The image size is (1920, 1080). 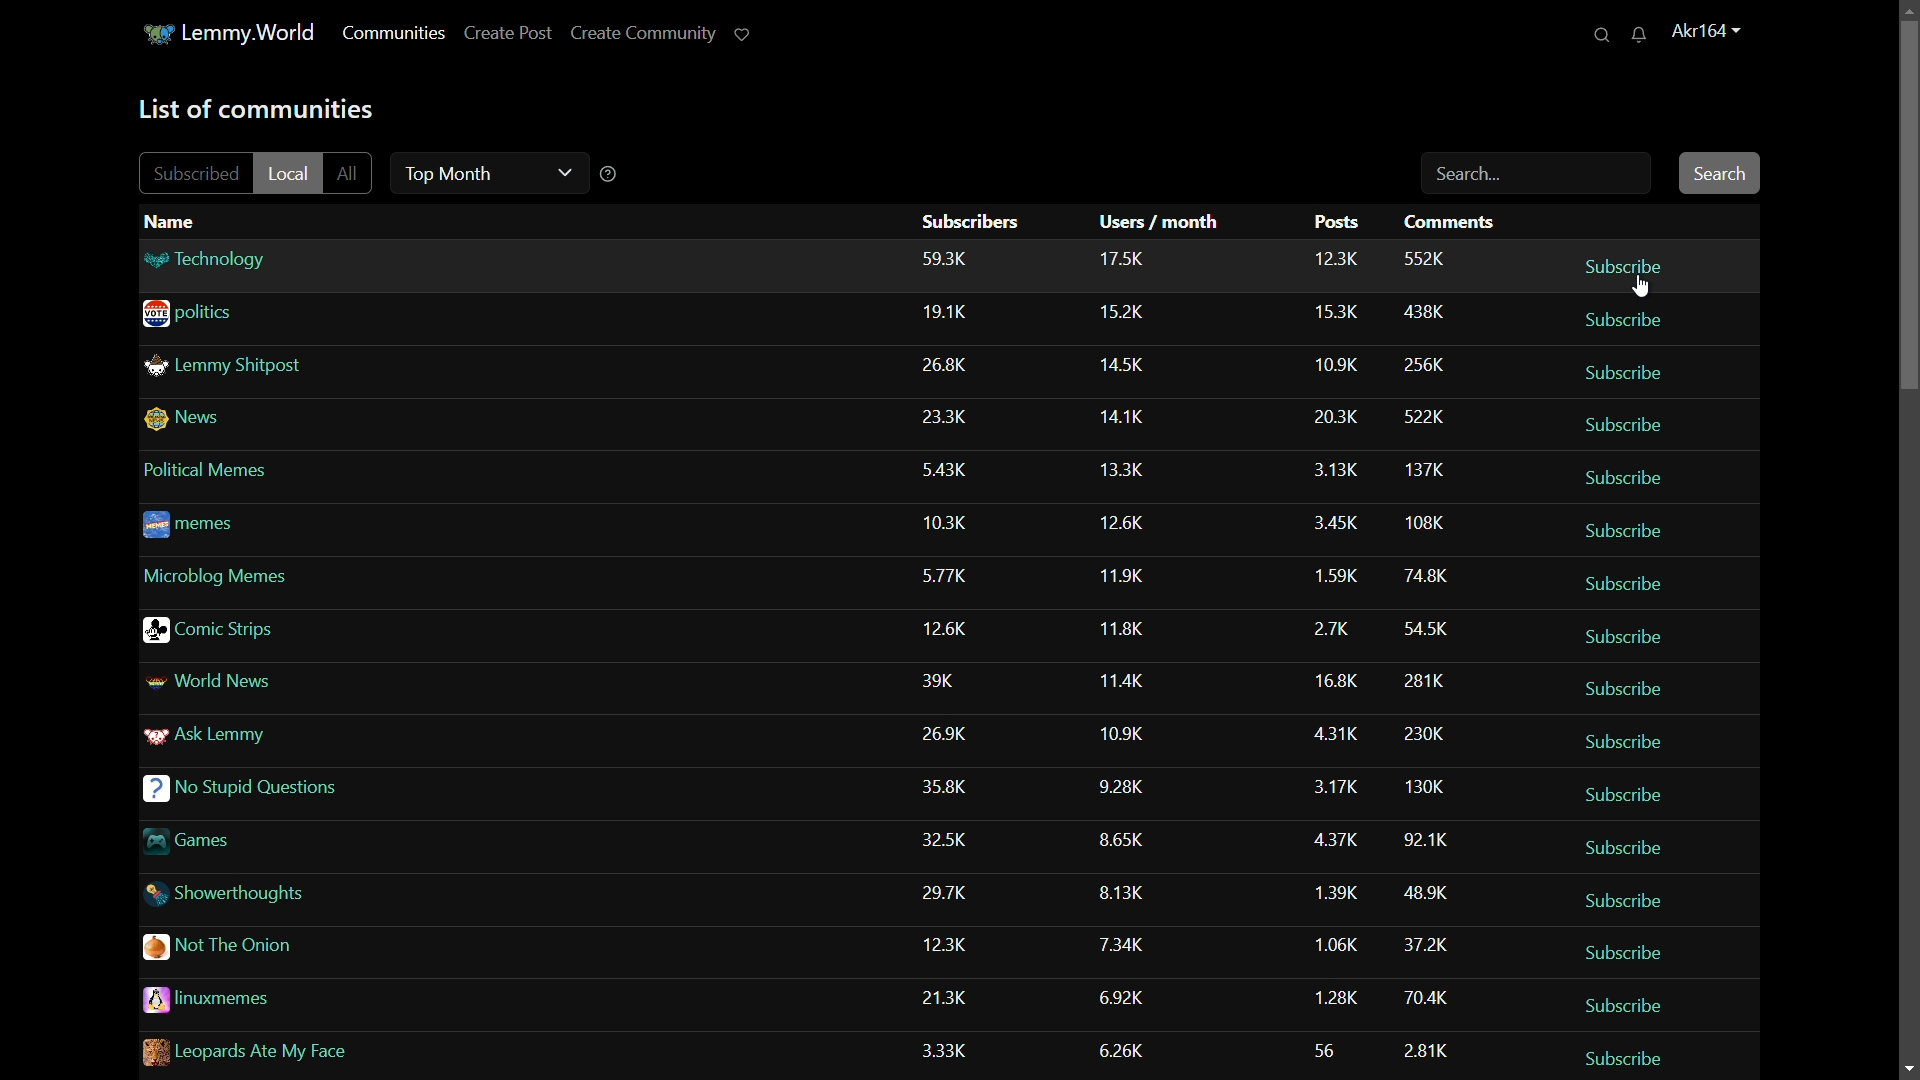 What do you see at coordinates (1626, 580) in the screenshot?
I see `subscribe/unsubscribe` at bounding box center [1626, 580].